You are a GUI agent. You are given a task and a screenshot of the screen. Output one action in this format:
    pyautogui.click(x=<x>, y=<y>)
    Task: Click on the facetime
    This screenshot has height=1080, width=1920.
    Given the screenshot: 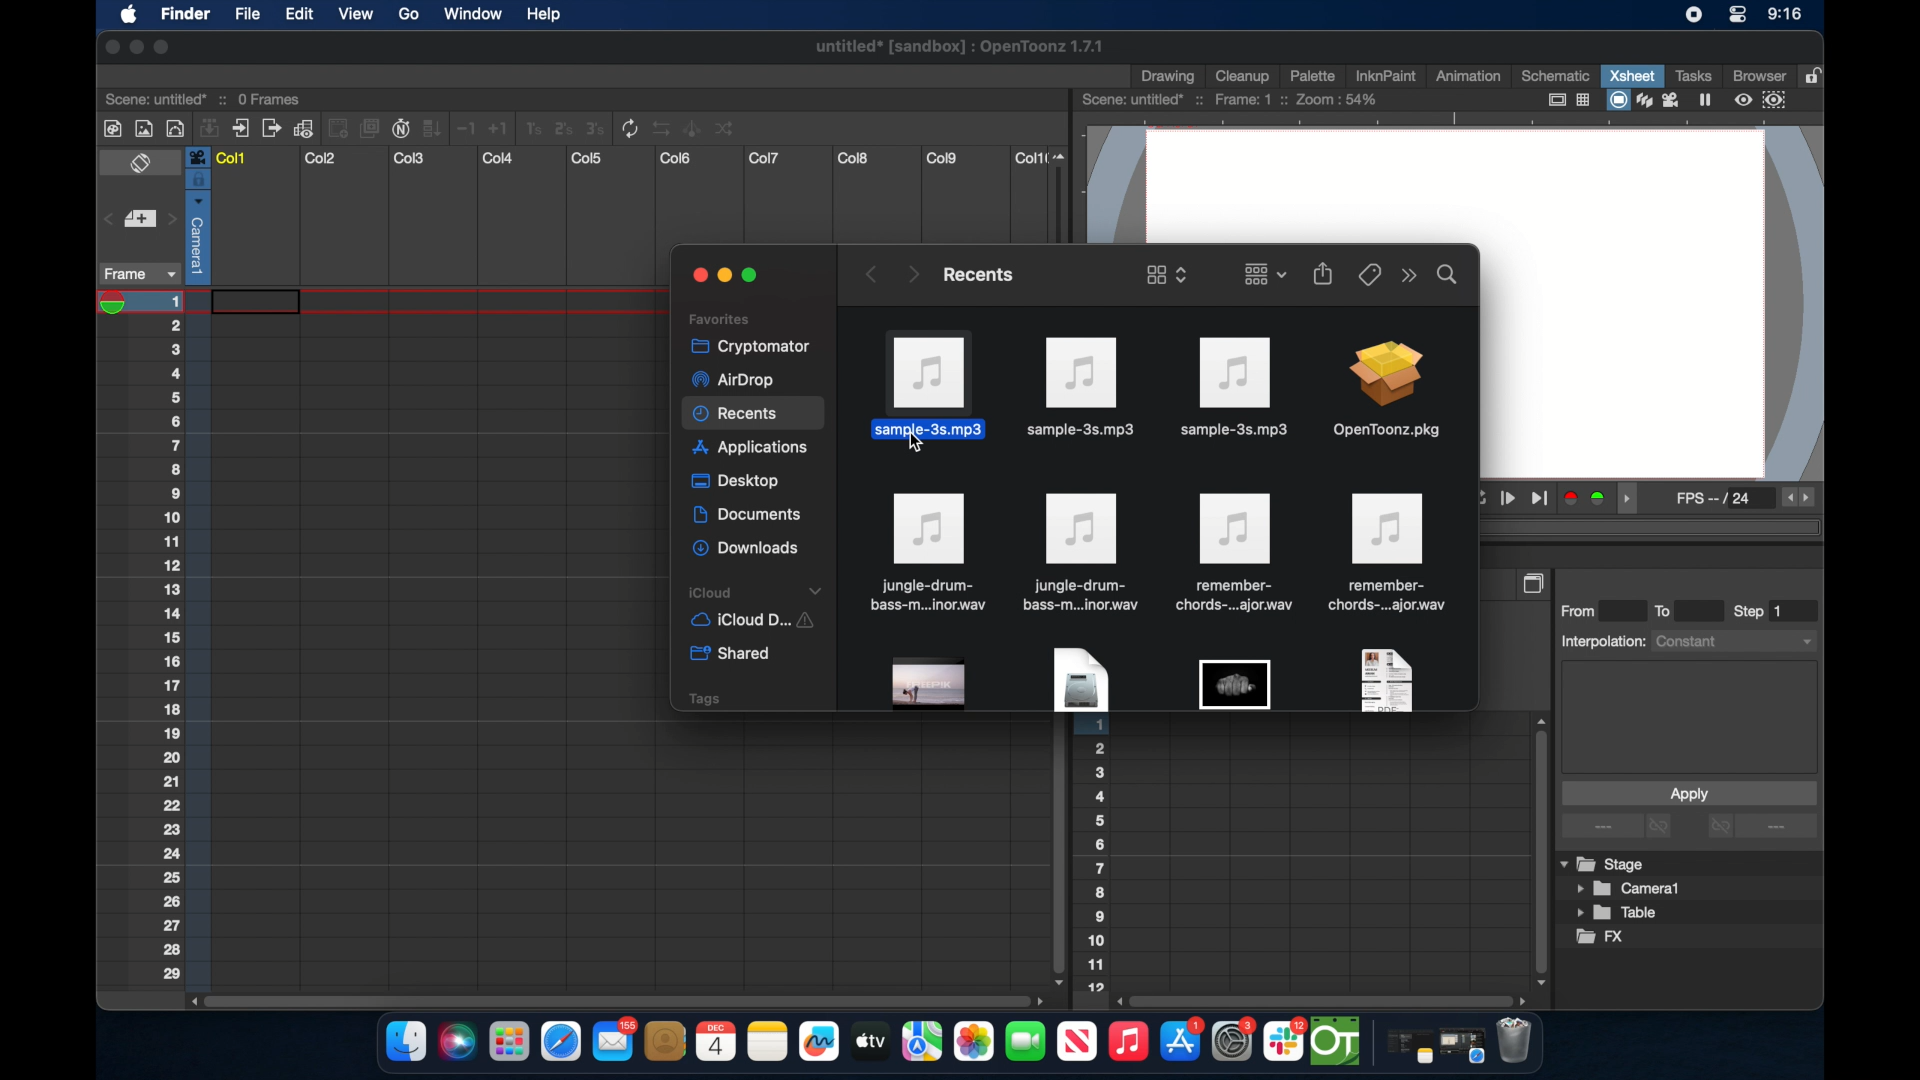 What is the action you would take?
    pyautogui.click(x=1026, y=1039)
    